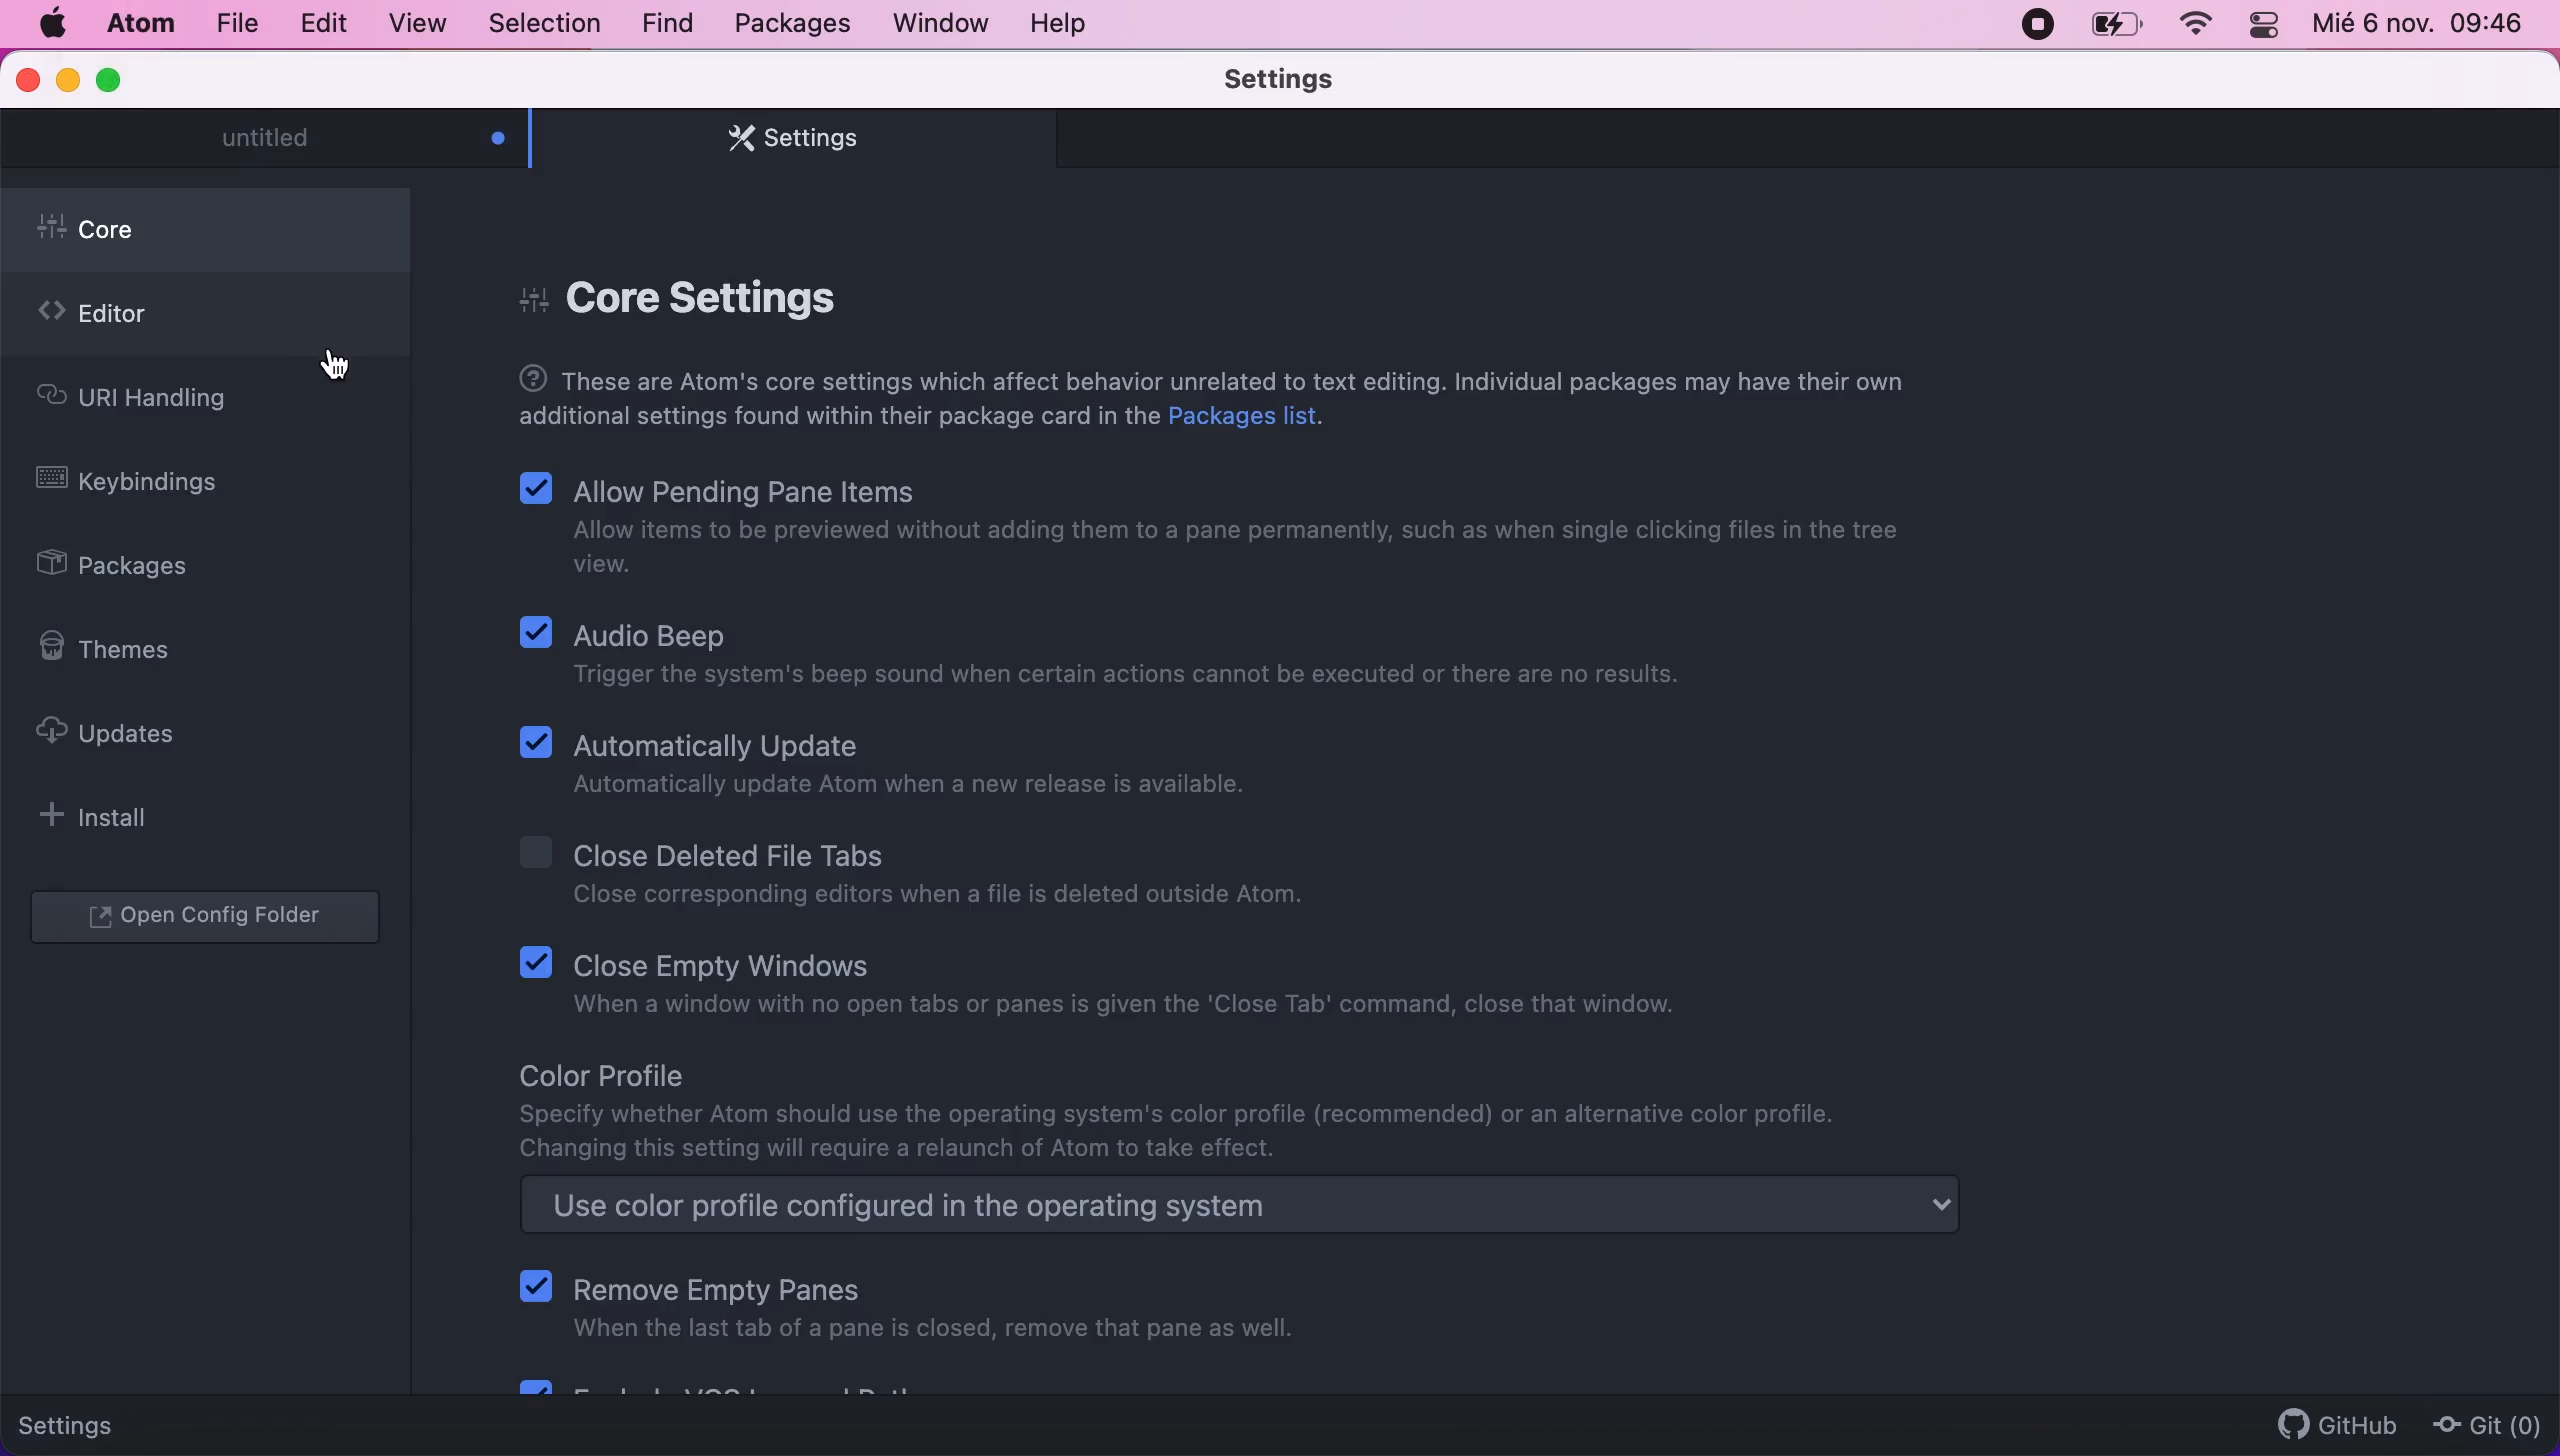  Describe the element at coordinates (2424, 27) in the screenshot. I see `Mié 6 nov. 09:46` at that location.